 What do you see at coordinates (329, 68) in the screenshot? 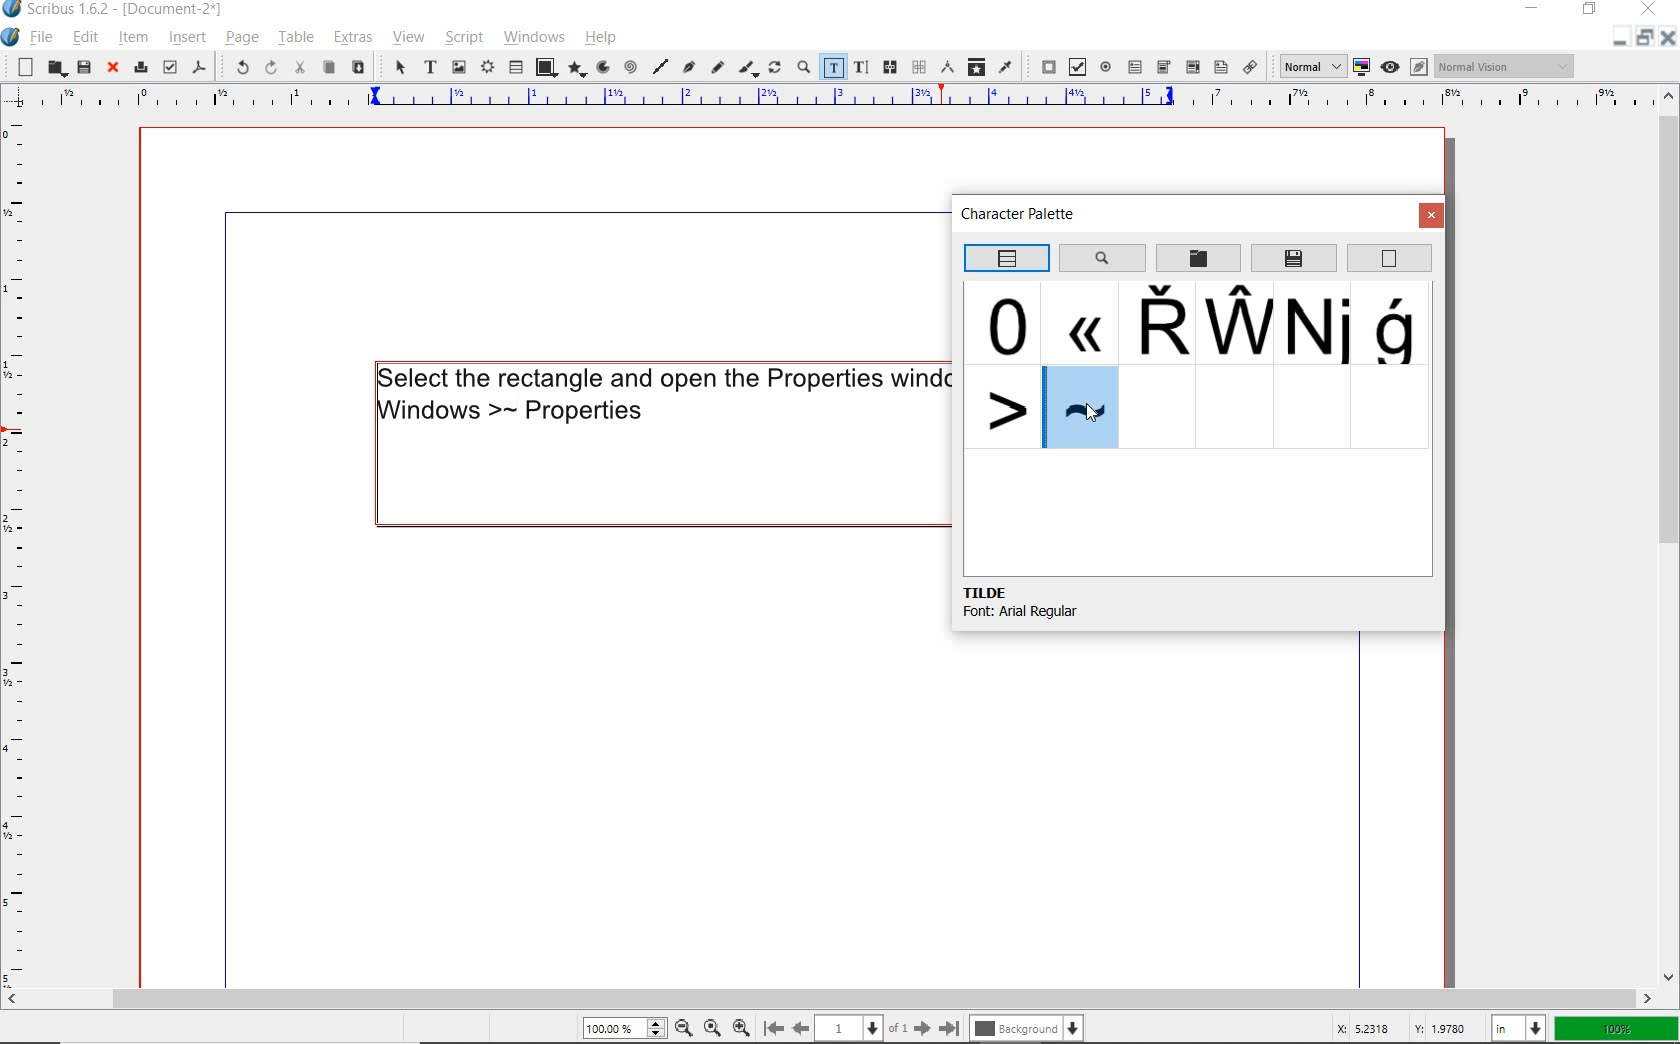
I see `copy` at bounding box center [329, 68].